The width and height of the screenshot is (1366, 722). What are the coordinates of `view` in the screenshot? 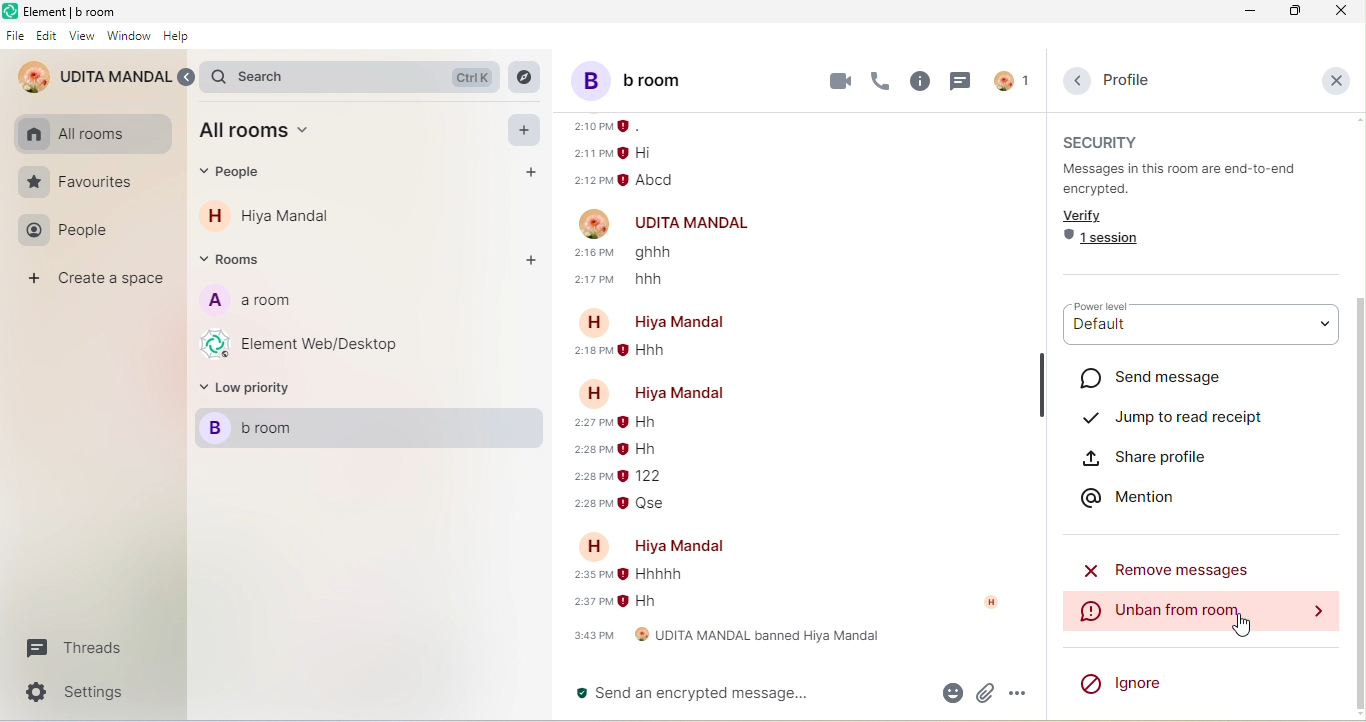 It's located at (84, 35).